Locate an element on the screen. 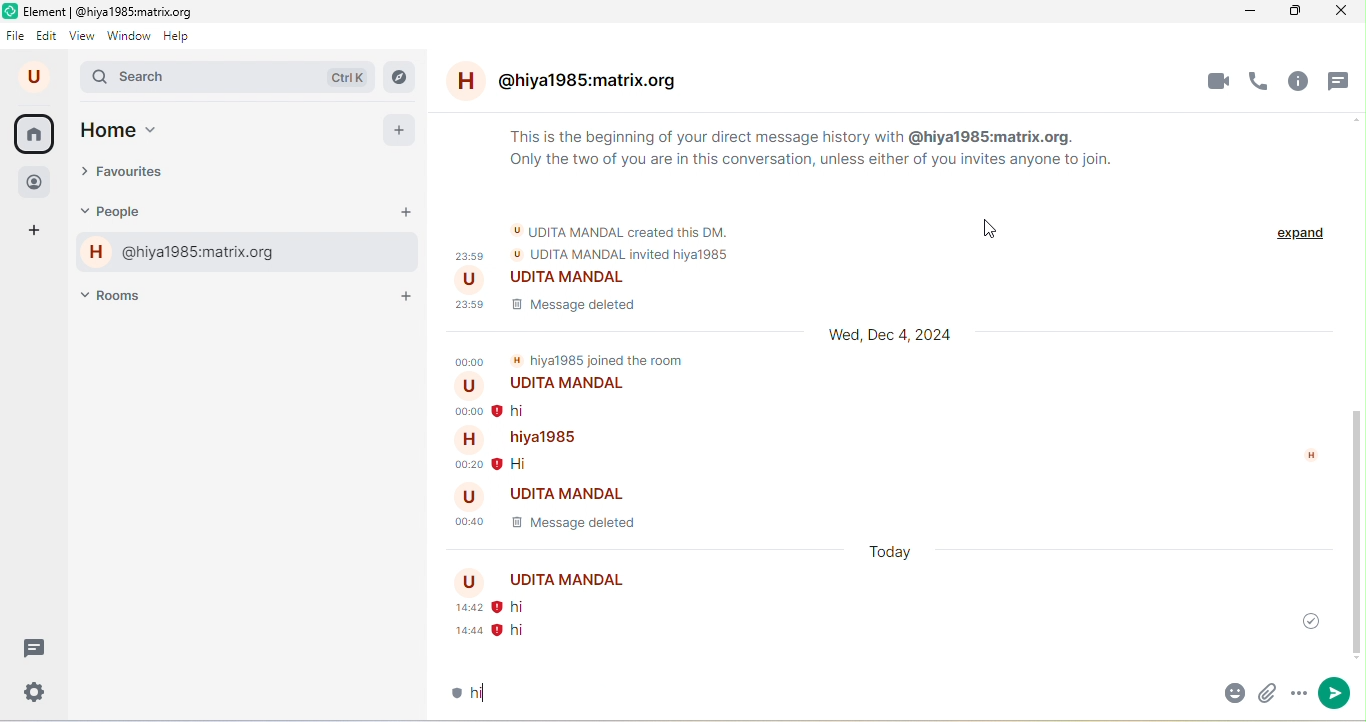  search is located at coordinates (229, 79).